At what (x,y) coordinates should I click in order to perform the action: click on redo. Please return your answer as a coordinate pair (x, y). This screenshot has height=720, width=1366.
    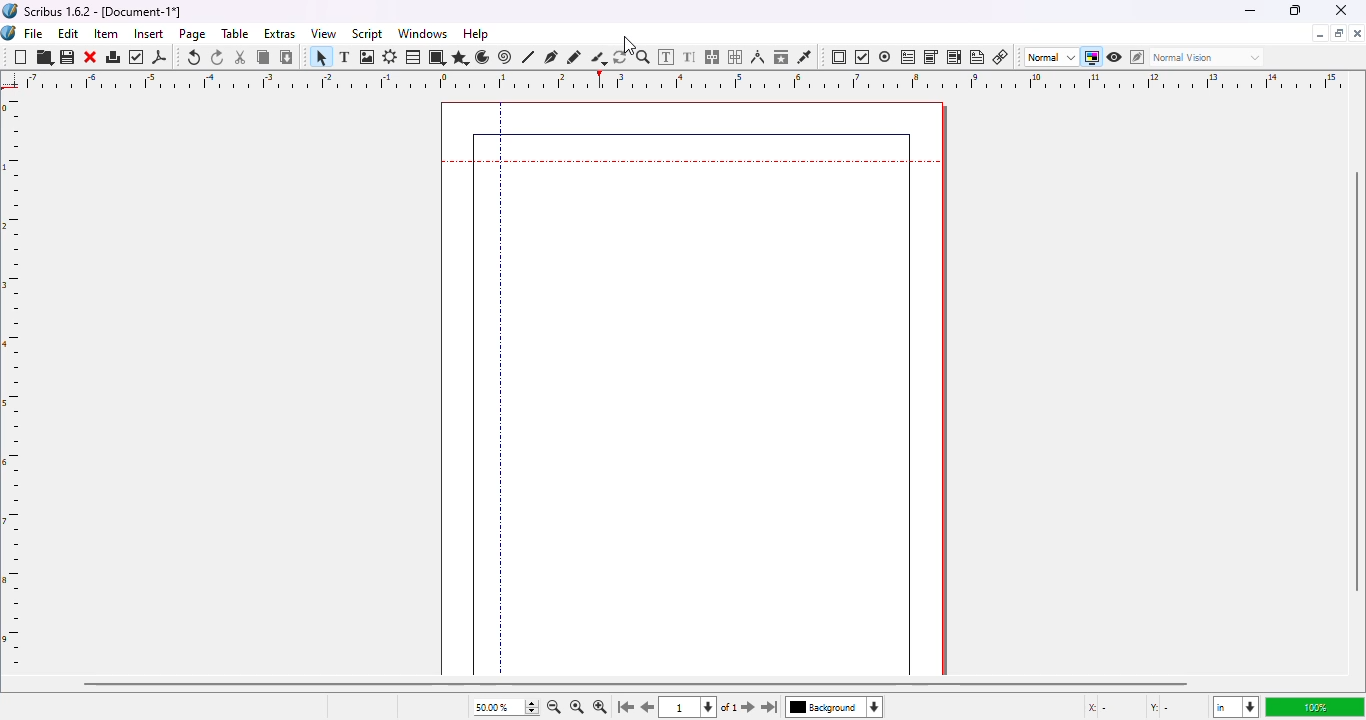
    Looking at the image, I should click on (218, 58).